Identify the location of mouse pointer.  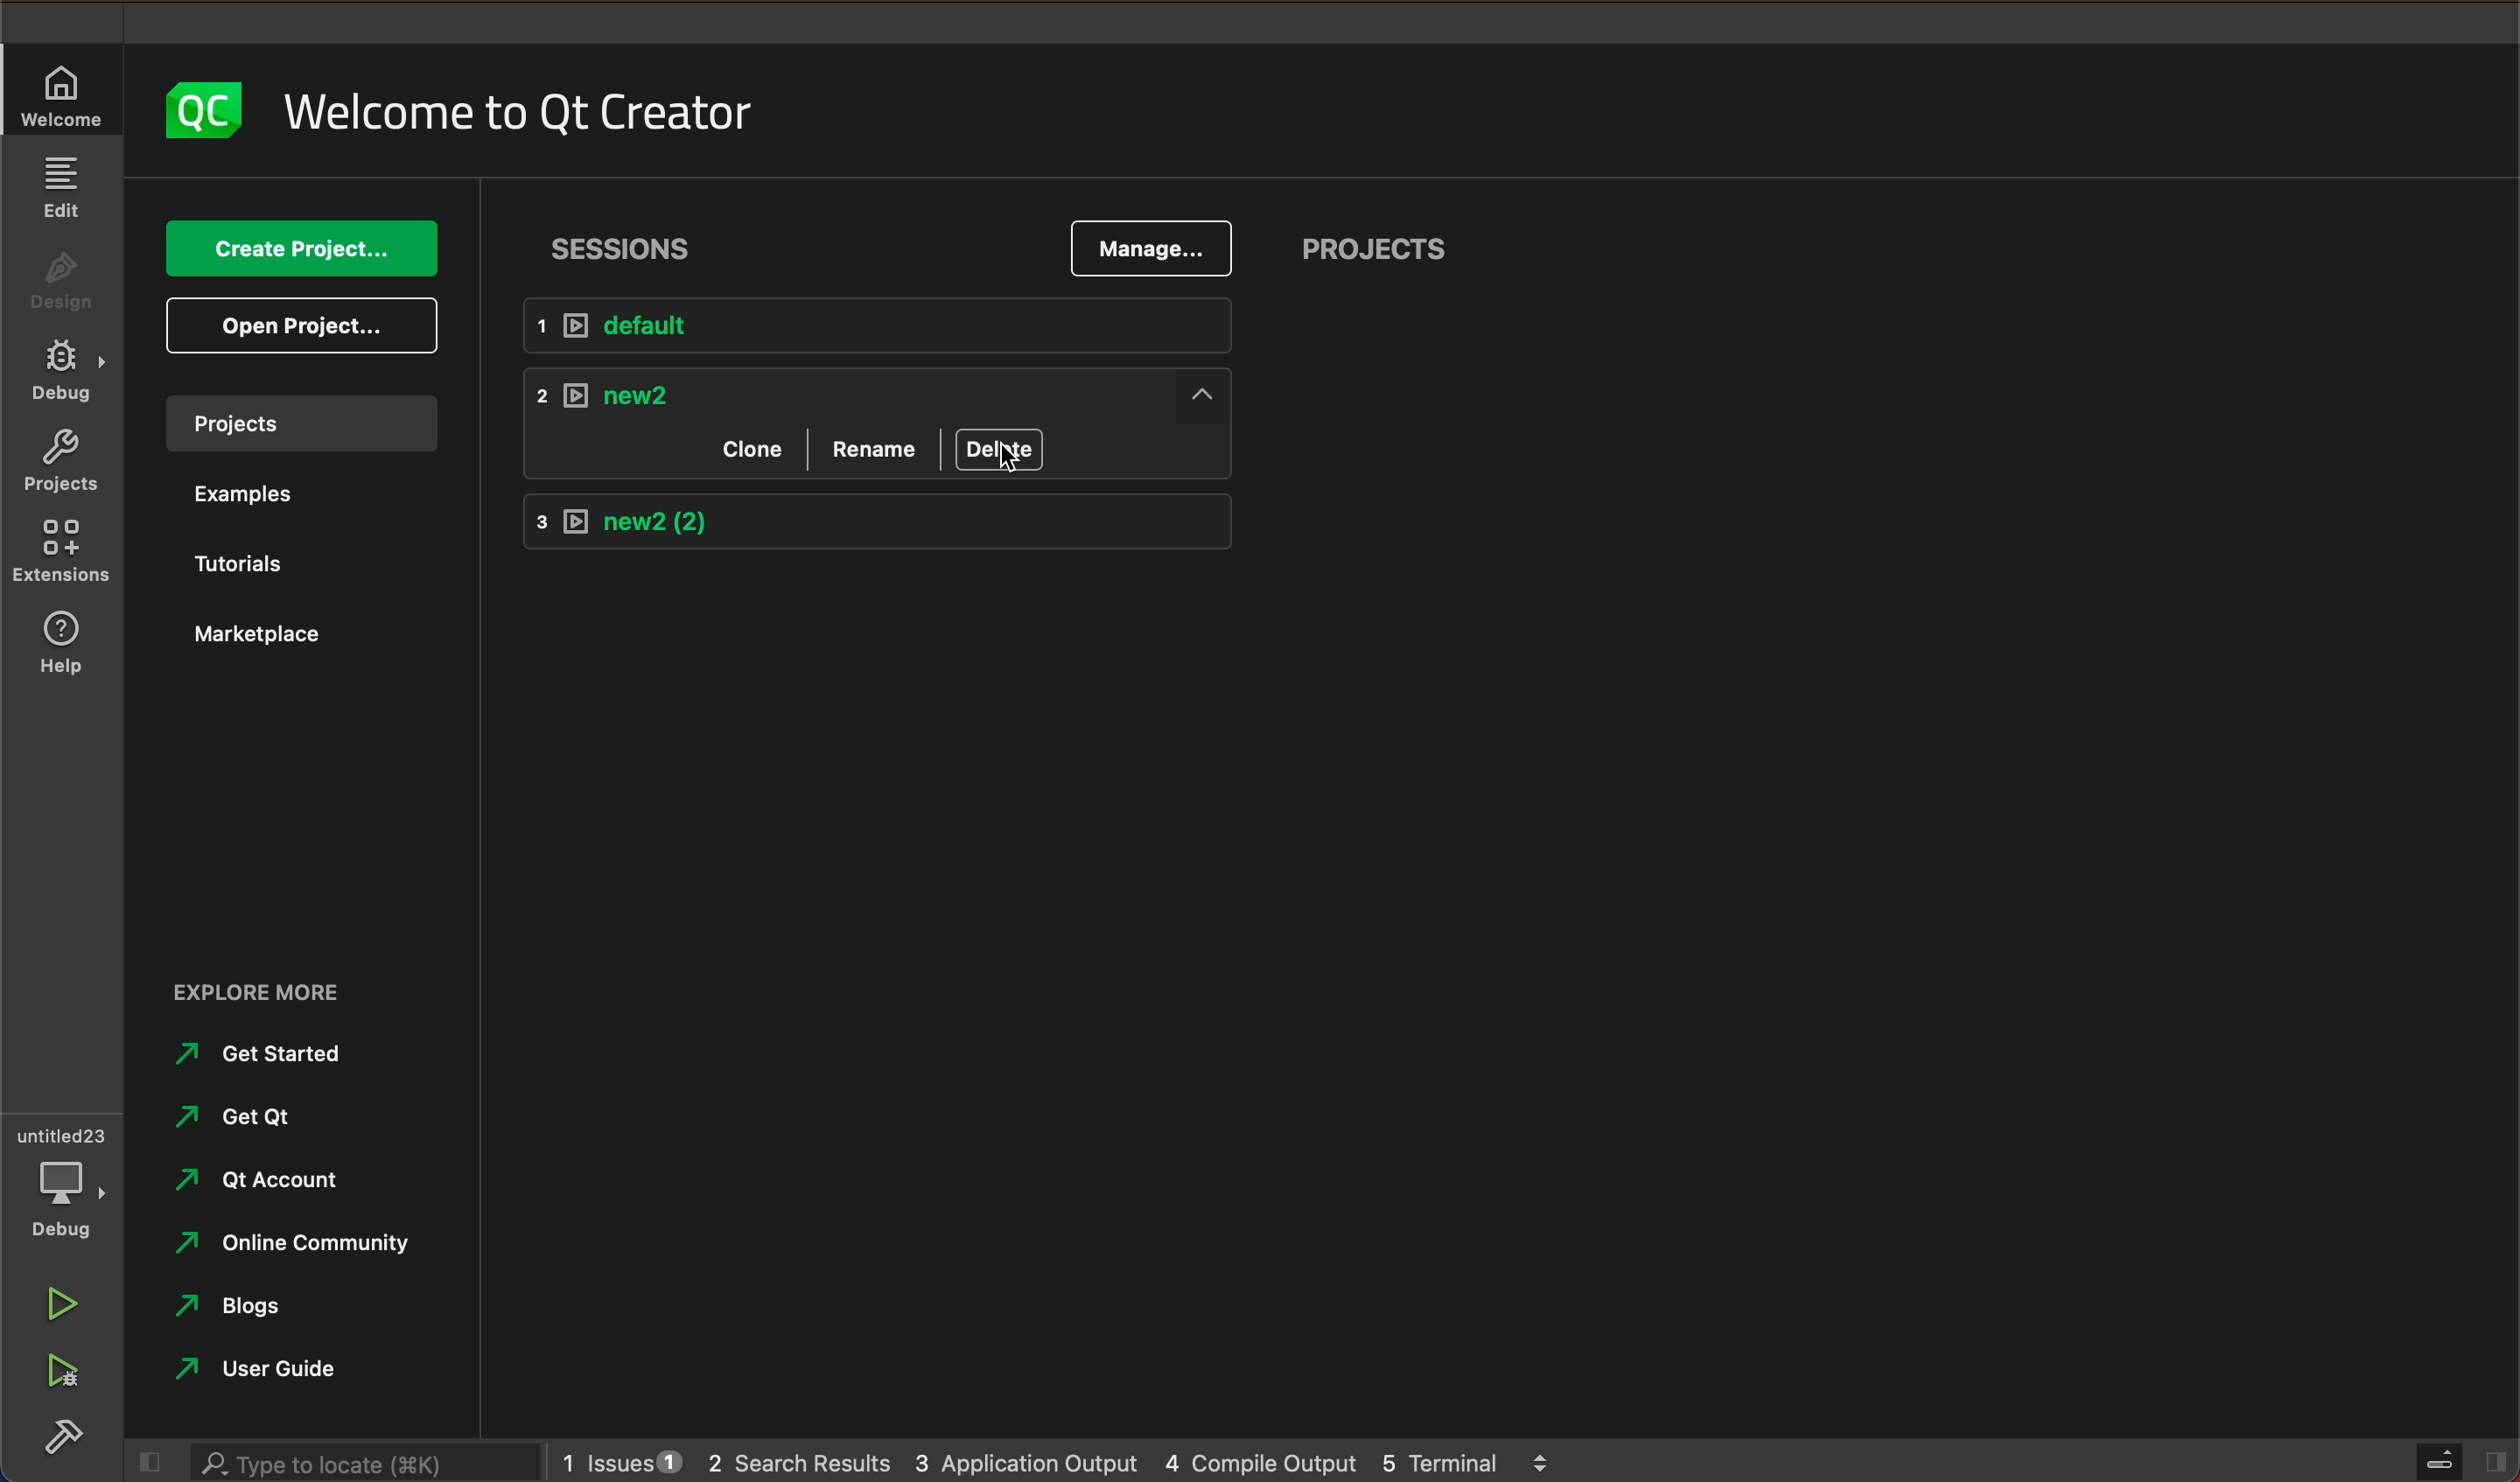
(1026, 460).